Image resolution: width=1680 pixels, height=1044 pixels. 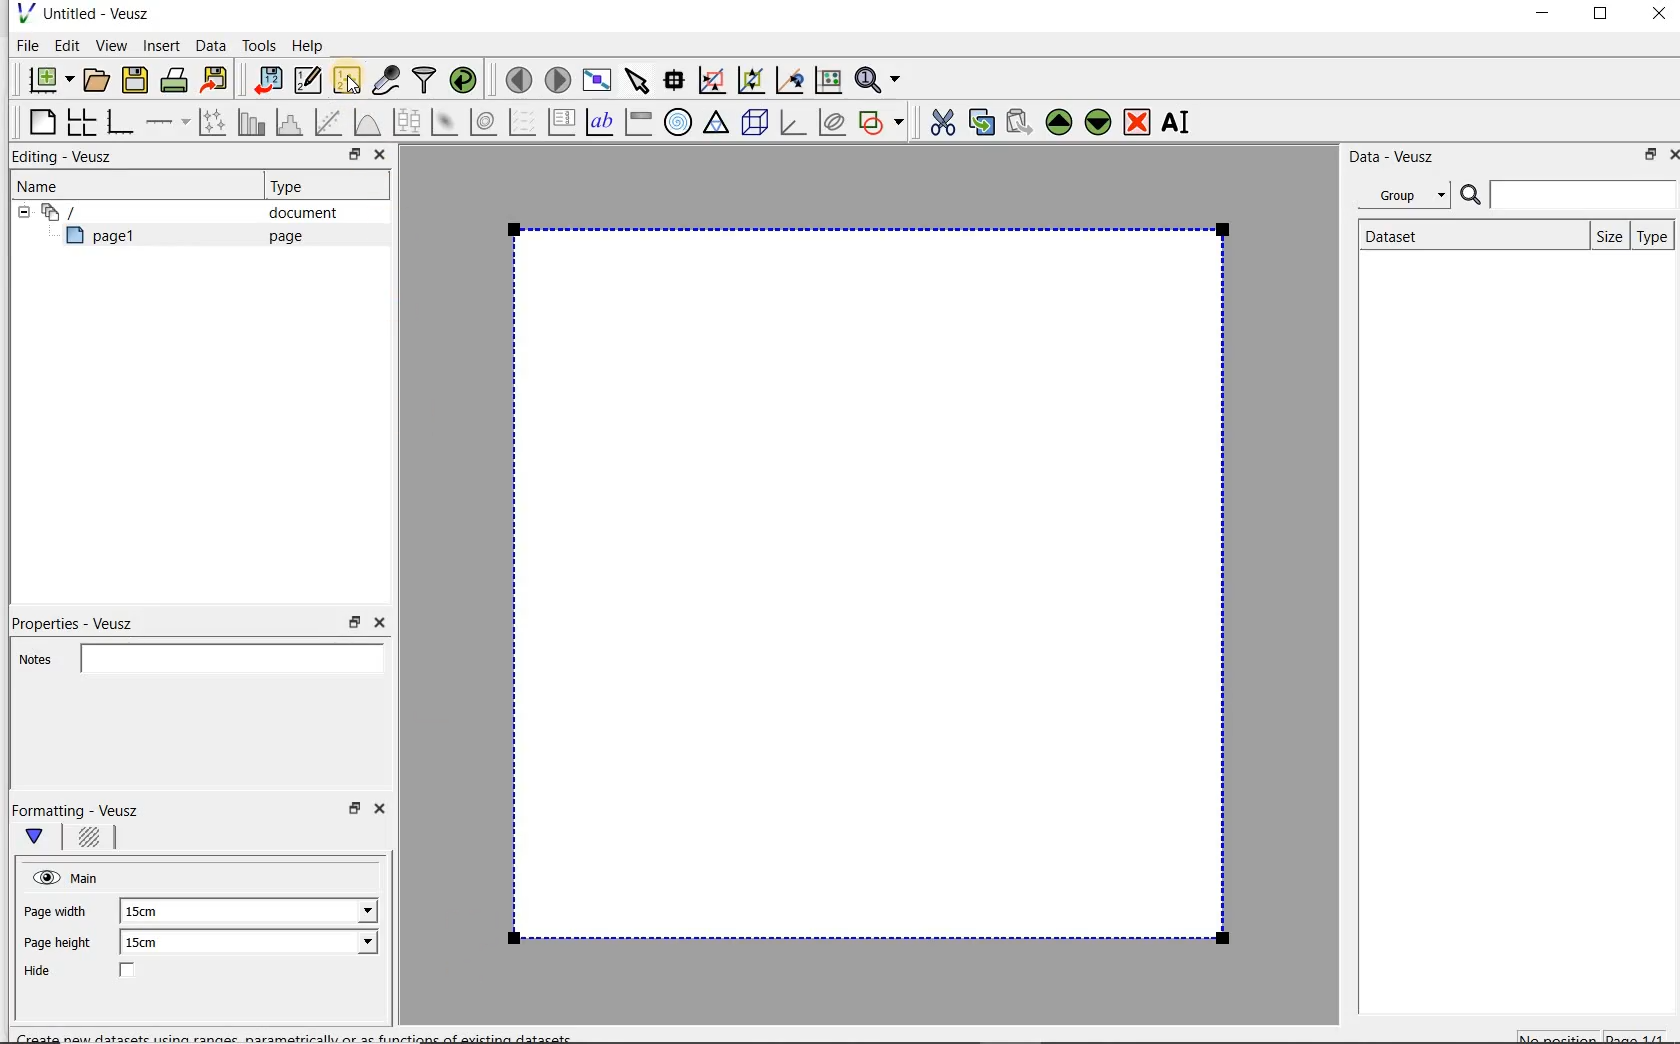 What do you see at coordinates (215, 82) in the screenshot?
I see `Export to graphics format` at bounding box center [215, 82].